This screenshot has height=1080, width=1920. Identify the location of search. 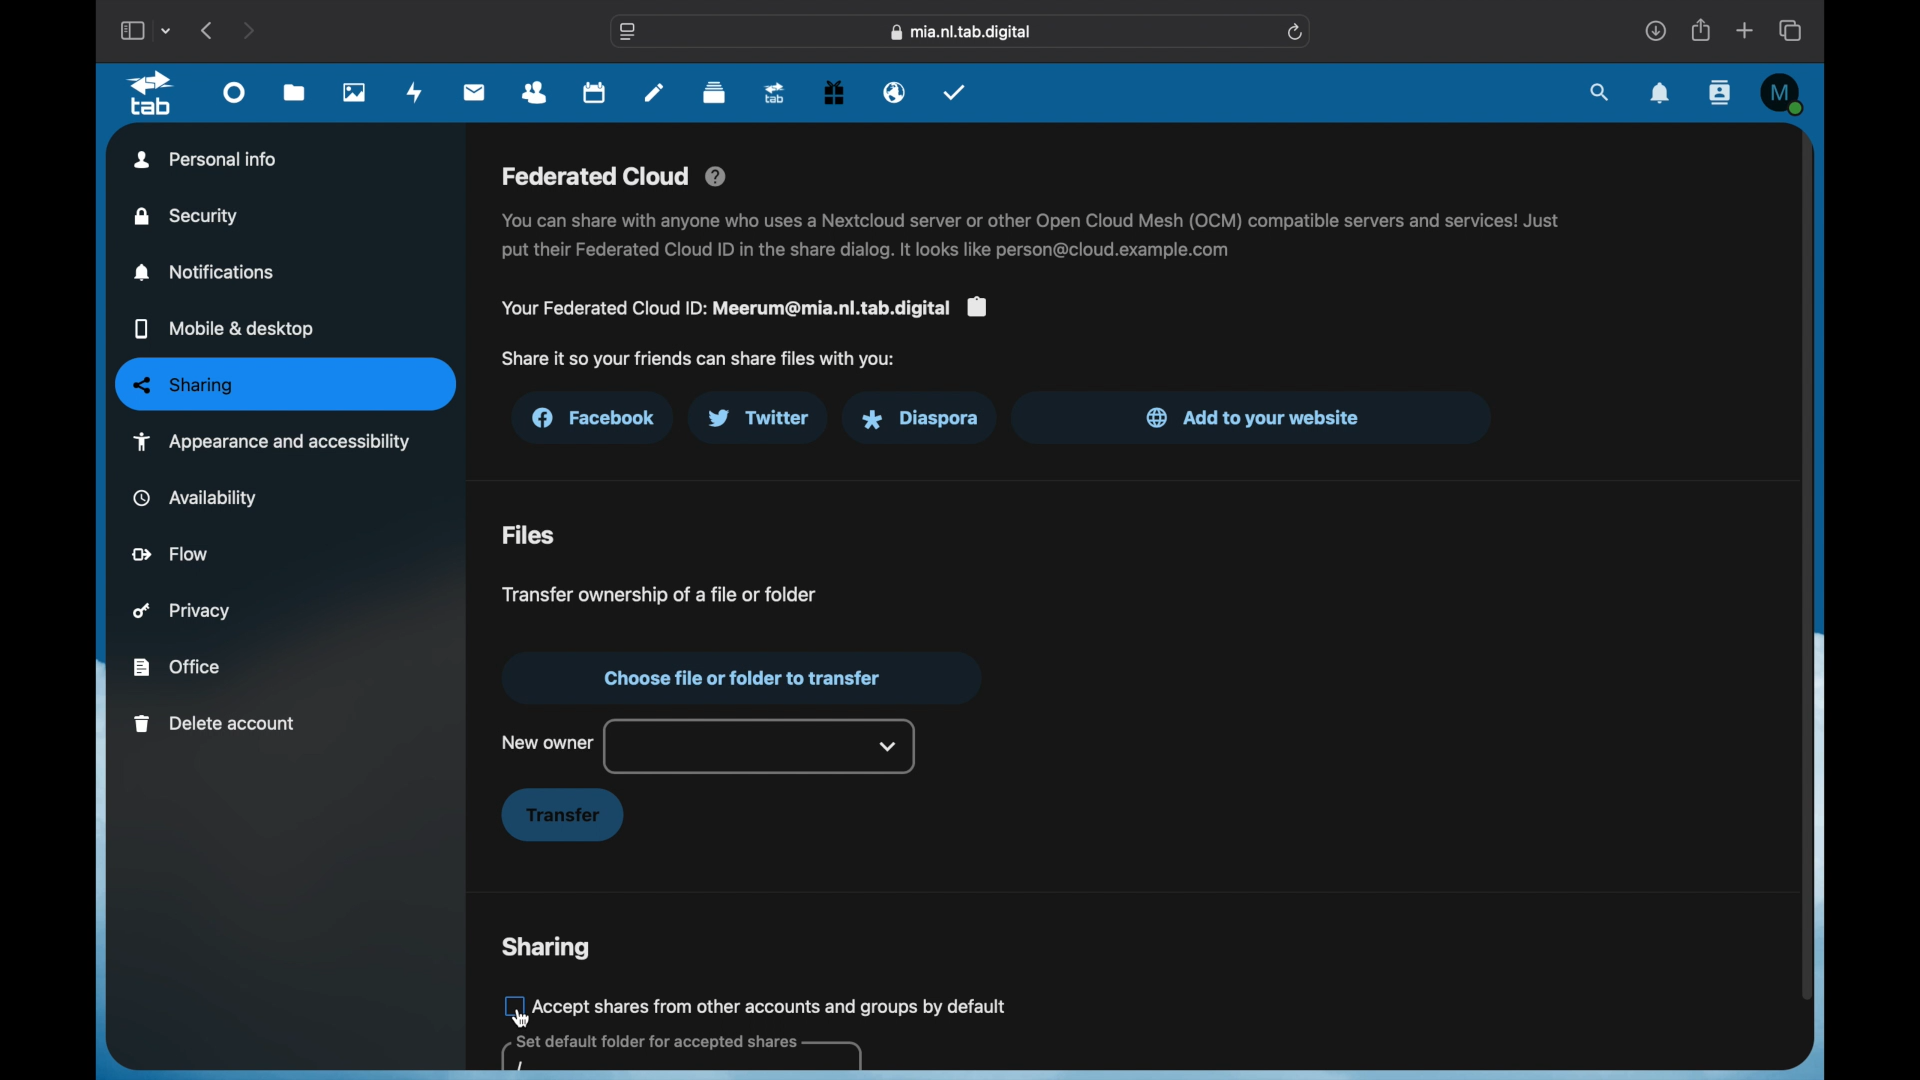
(1601, 93).